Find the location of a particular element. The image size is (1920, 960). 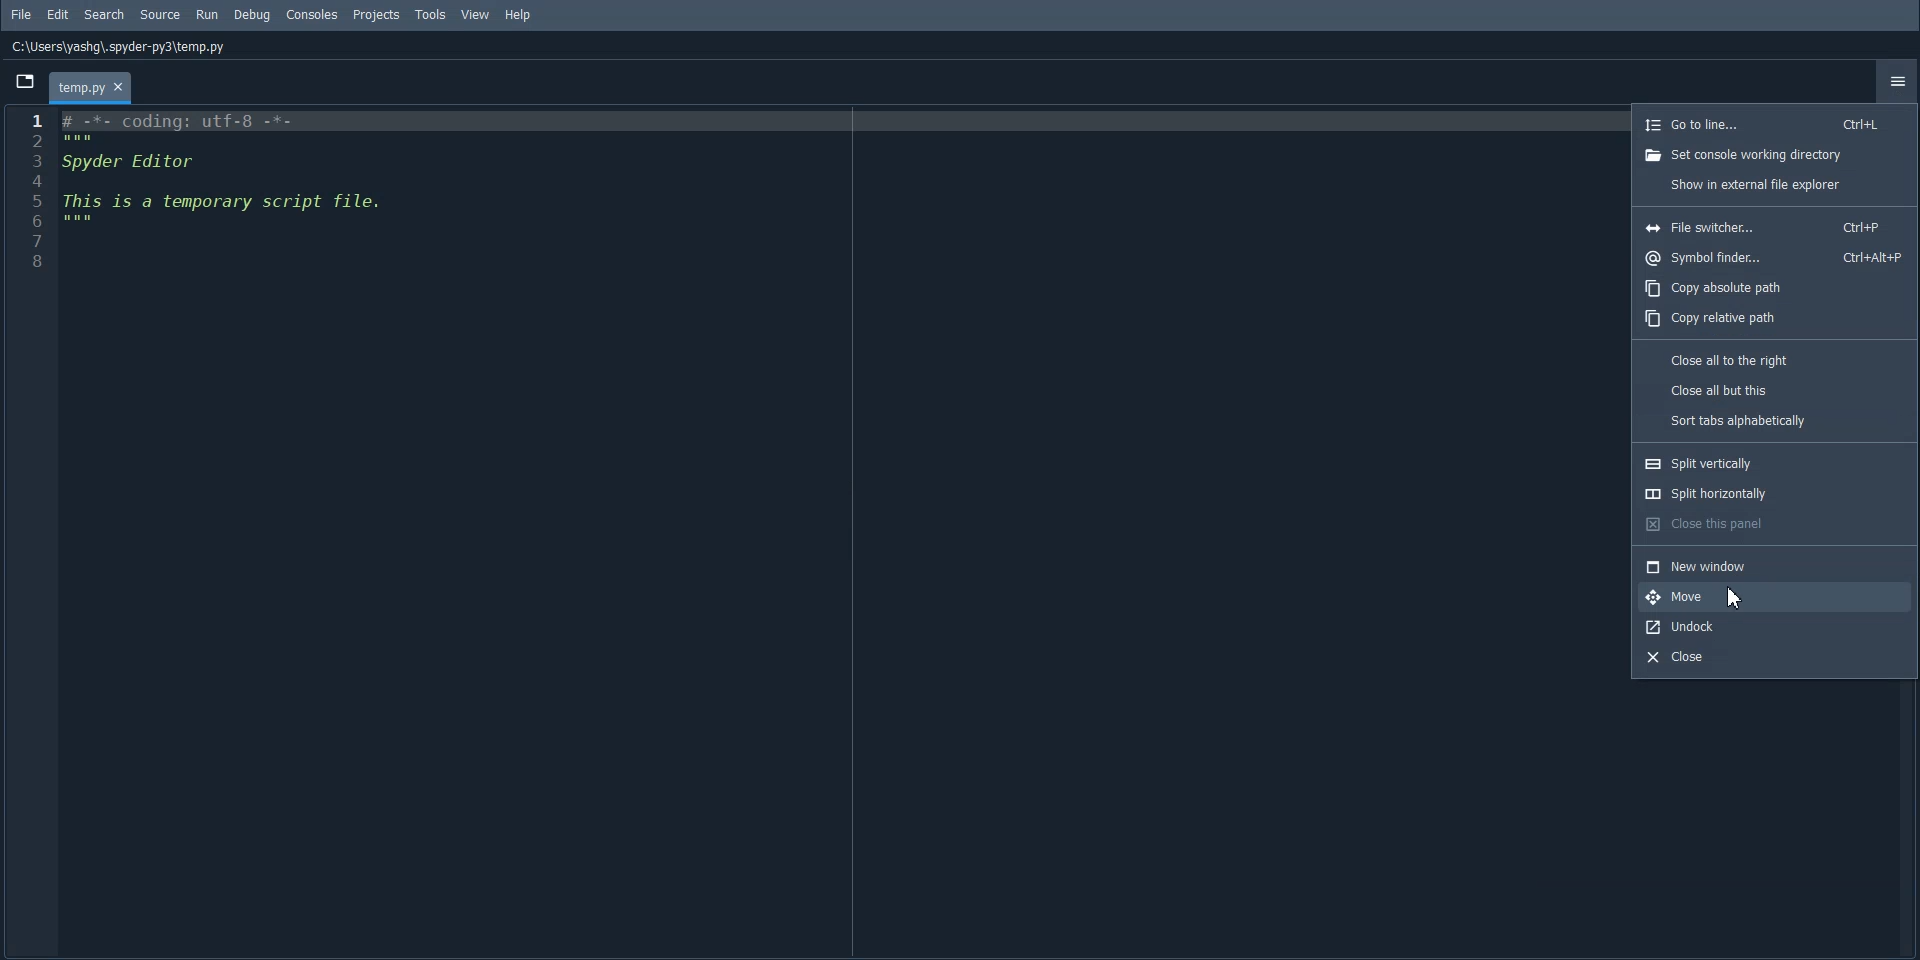

Go to line is located at coordinates (1773, 124).